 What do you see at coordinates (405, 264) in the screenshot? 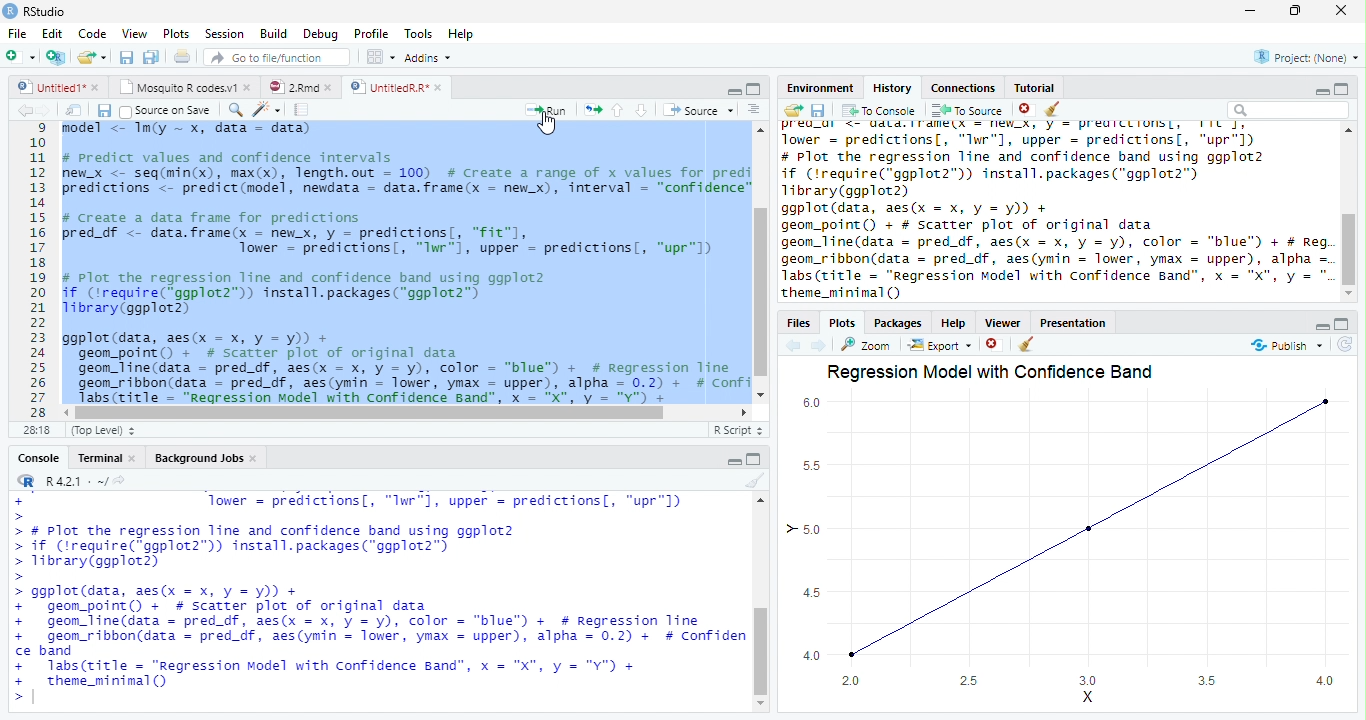
I see `#predict values and confidence intervalsew_x <- seq(min(x), max(x), length.out = 100) # Create a range of x values for prediredictions <- predict(model, newdata = data.frame(x = new_x), interval = “confidence”/ Create a data frame for predictionsred_df <- data.frame(x - newx, y = predictions[, "fit"],Tower = predictions, “Iwr"1, upper = predictions, “upr"l)Plot the regression line and confidence band using ggplot2f (irequire(*ggplot2”)) install.packages(“ggplot2”)ibrary(ggplot2)gplot (data, aes(x = x, y = y)) +geom_point() + # scatter plot of original datageon_line(data = pred_df, aes(x = x, y = y), color = “blue”) + # Regression Tinegeom_ribbon(data = pred_df, aes(ymin = lower, ymax = upper), alpha = 0.2) + # ConfiTabs(title = “Regression Model with Confidence Band", x = "X", y = "Y") +SESS(LITIE = WN -` at bounding box center [405, 264].